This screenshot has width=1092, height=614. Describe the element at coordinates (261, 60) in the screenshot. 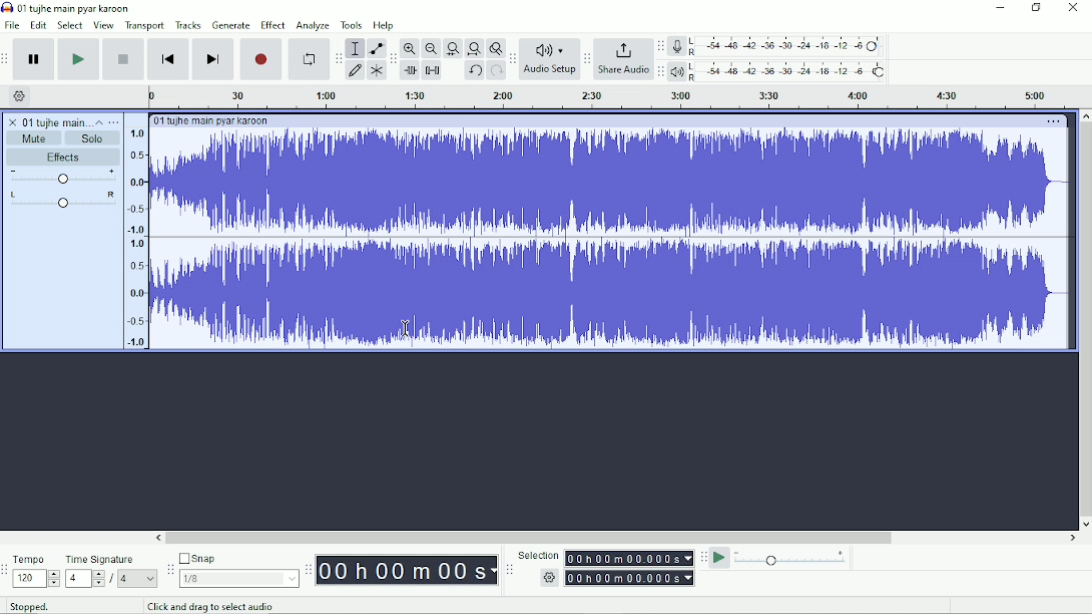

I see `Record` at that location.